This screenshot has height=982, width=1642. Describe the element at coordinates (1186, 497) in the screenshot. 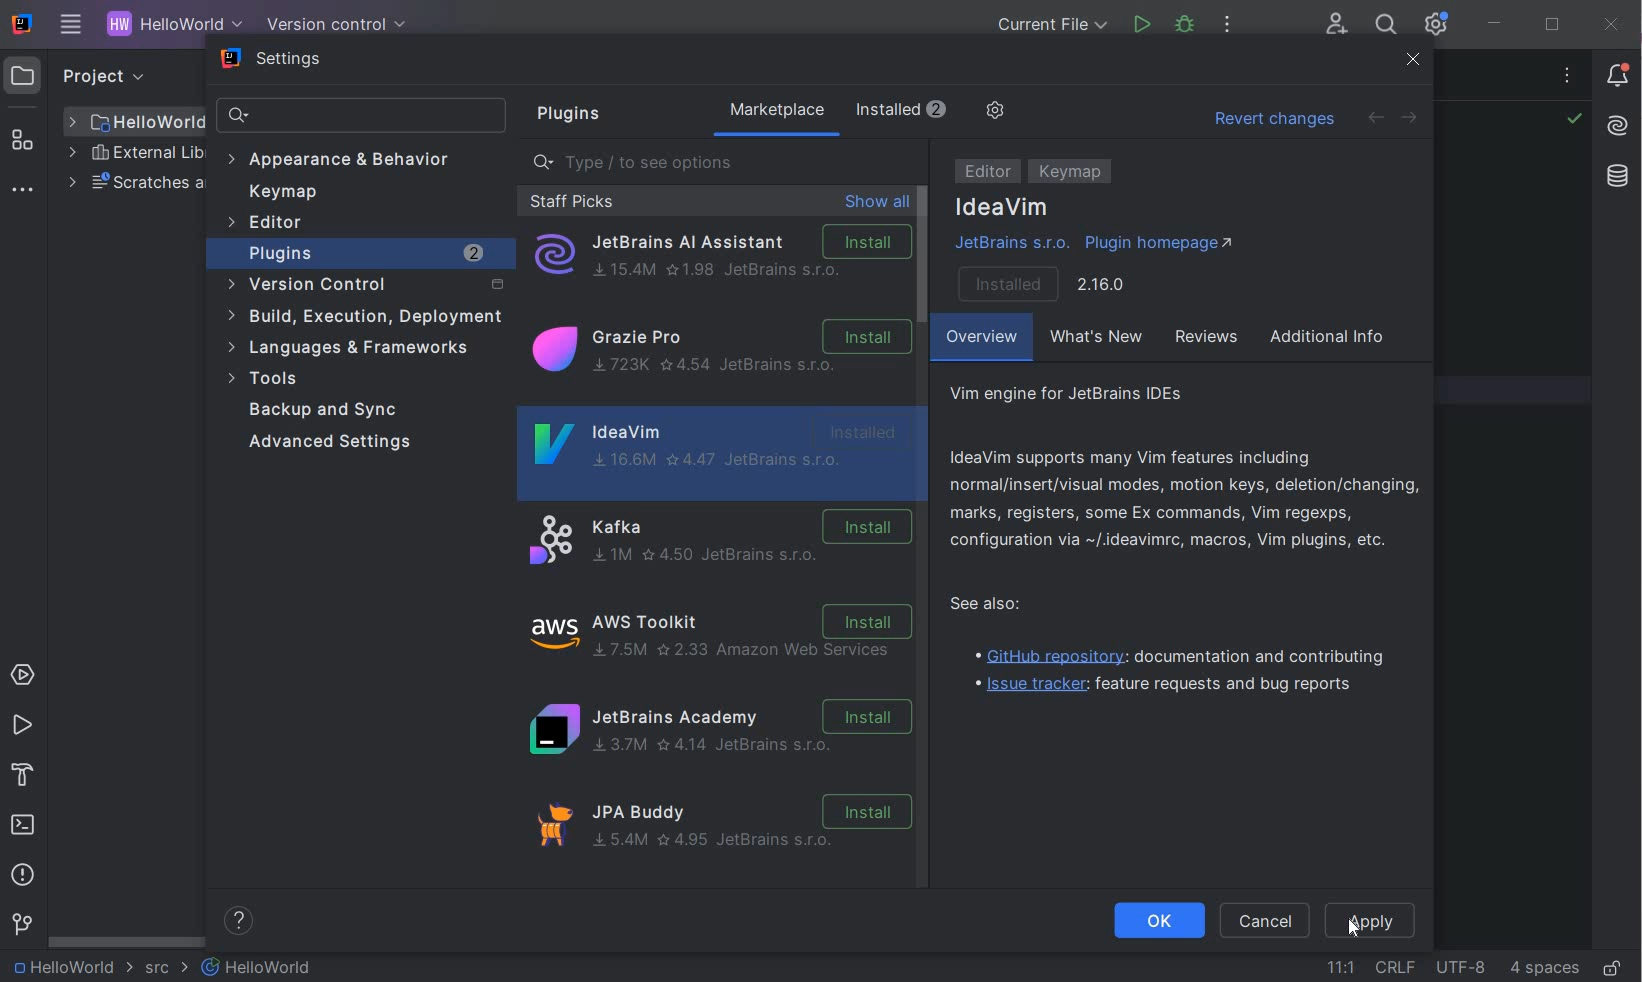

I see `IdeaVim supports many Vim features including` at that location.